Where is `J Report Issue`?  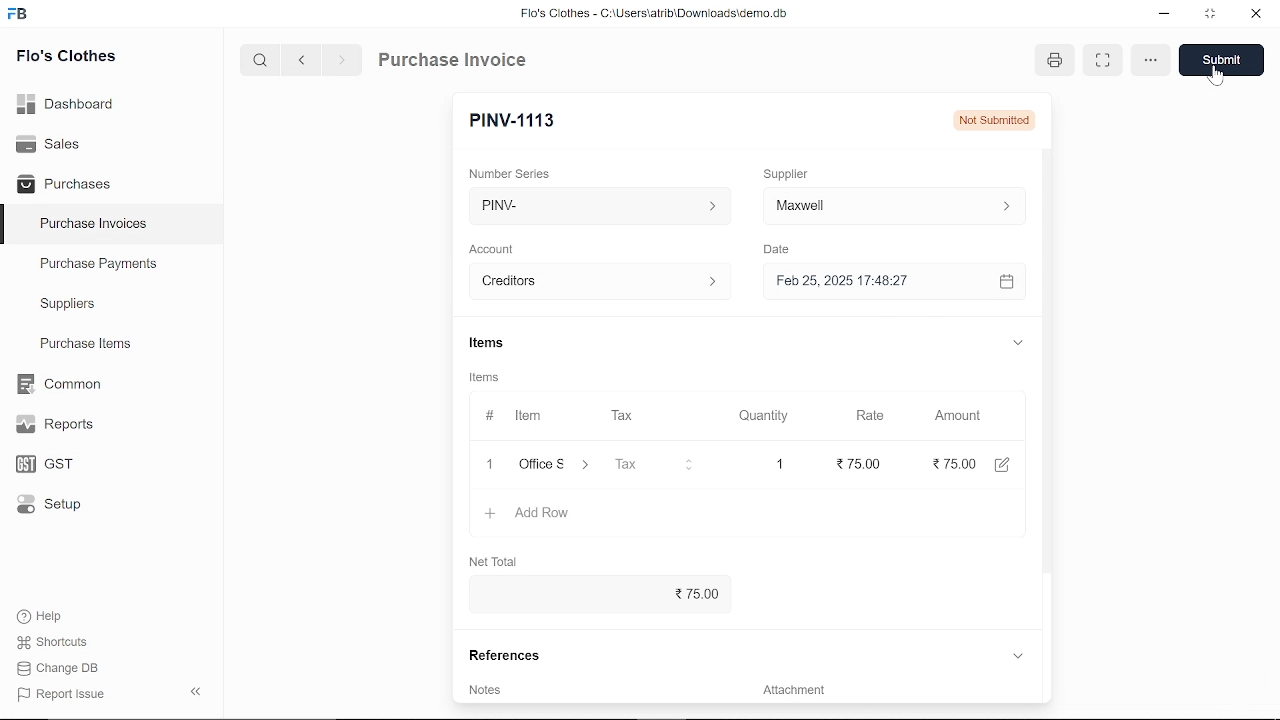 J Report Issue is located at coordinates (58, 694).